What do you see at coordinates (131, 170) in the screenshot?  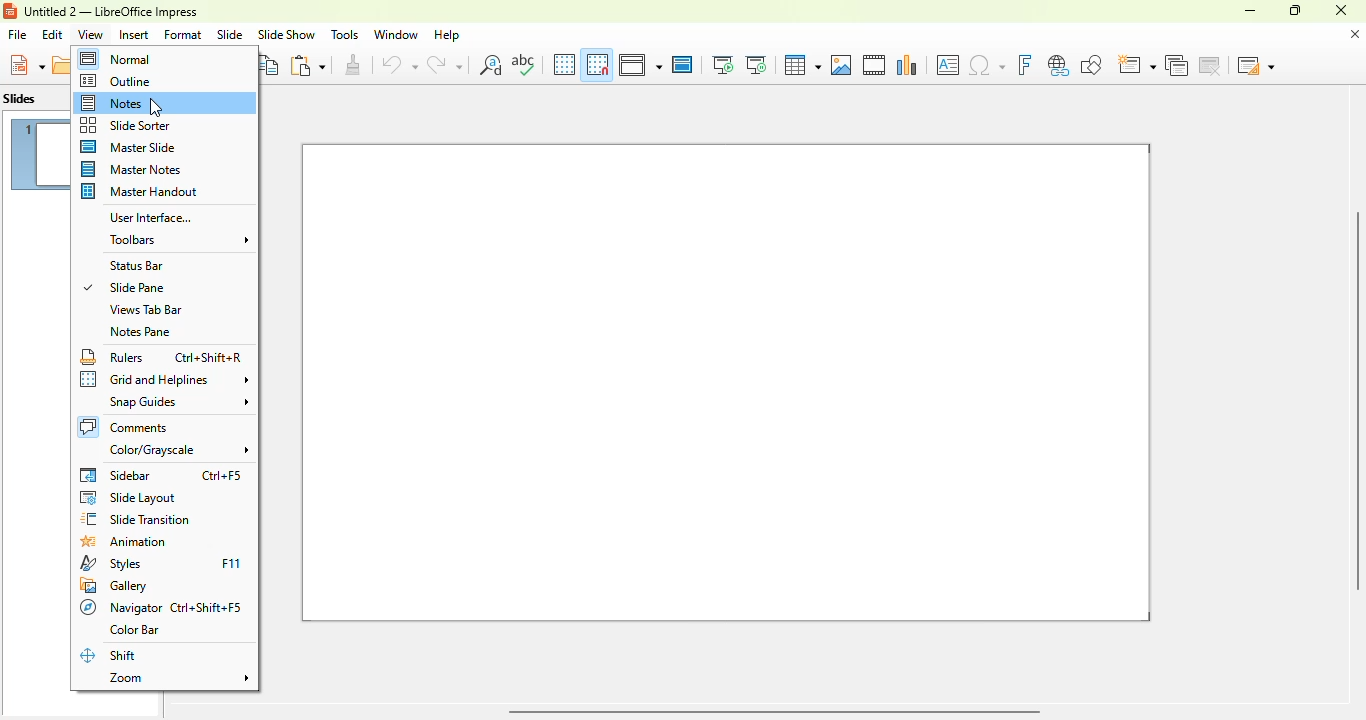 I see `master notes` at bounding box center [131, 170].